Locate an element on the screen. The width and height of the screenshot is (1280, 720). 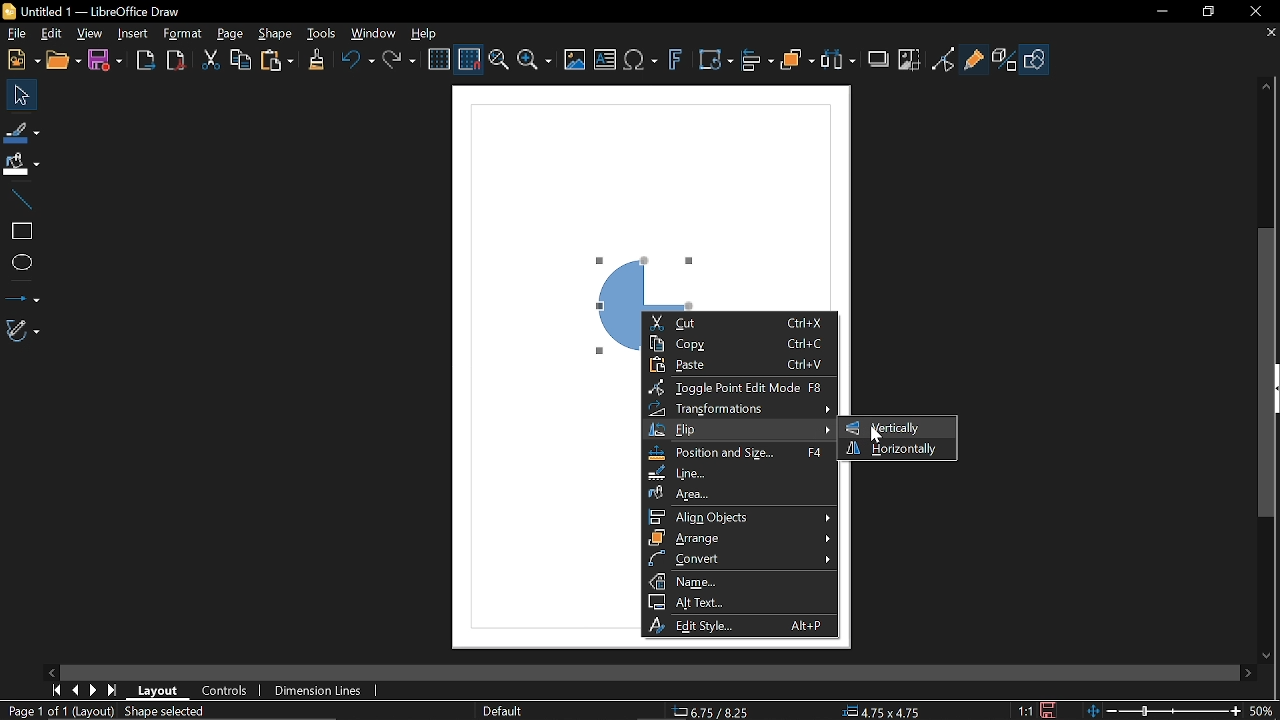
Move left is located at coordinates (51, 670).